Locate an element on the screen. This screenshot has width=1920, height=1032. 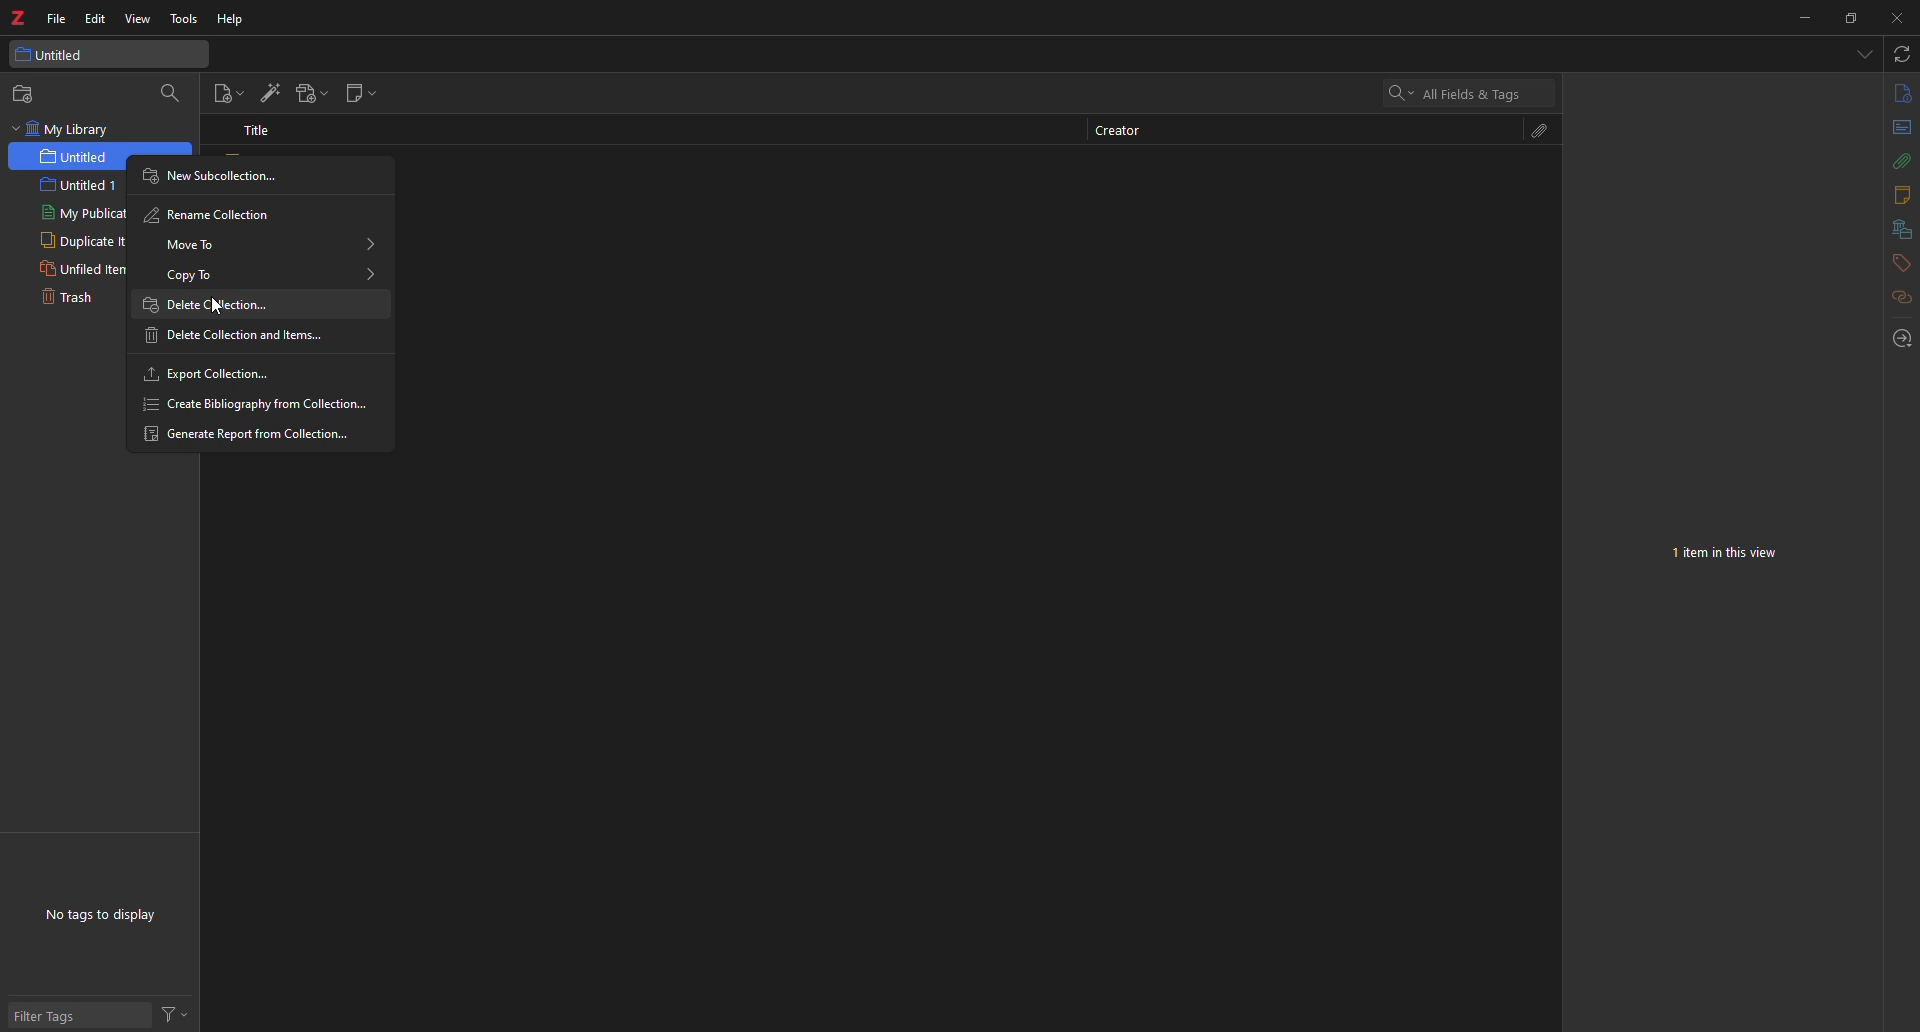
sync is located at coordinates (1900, 54).